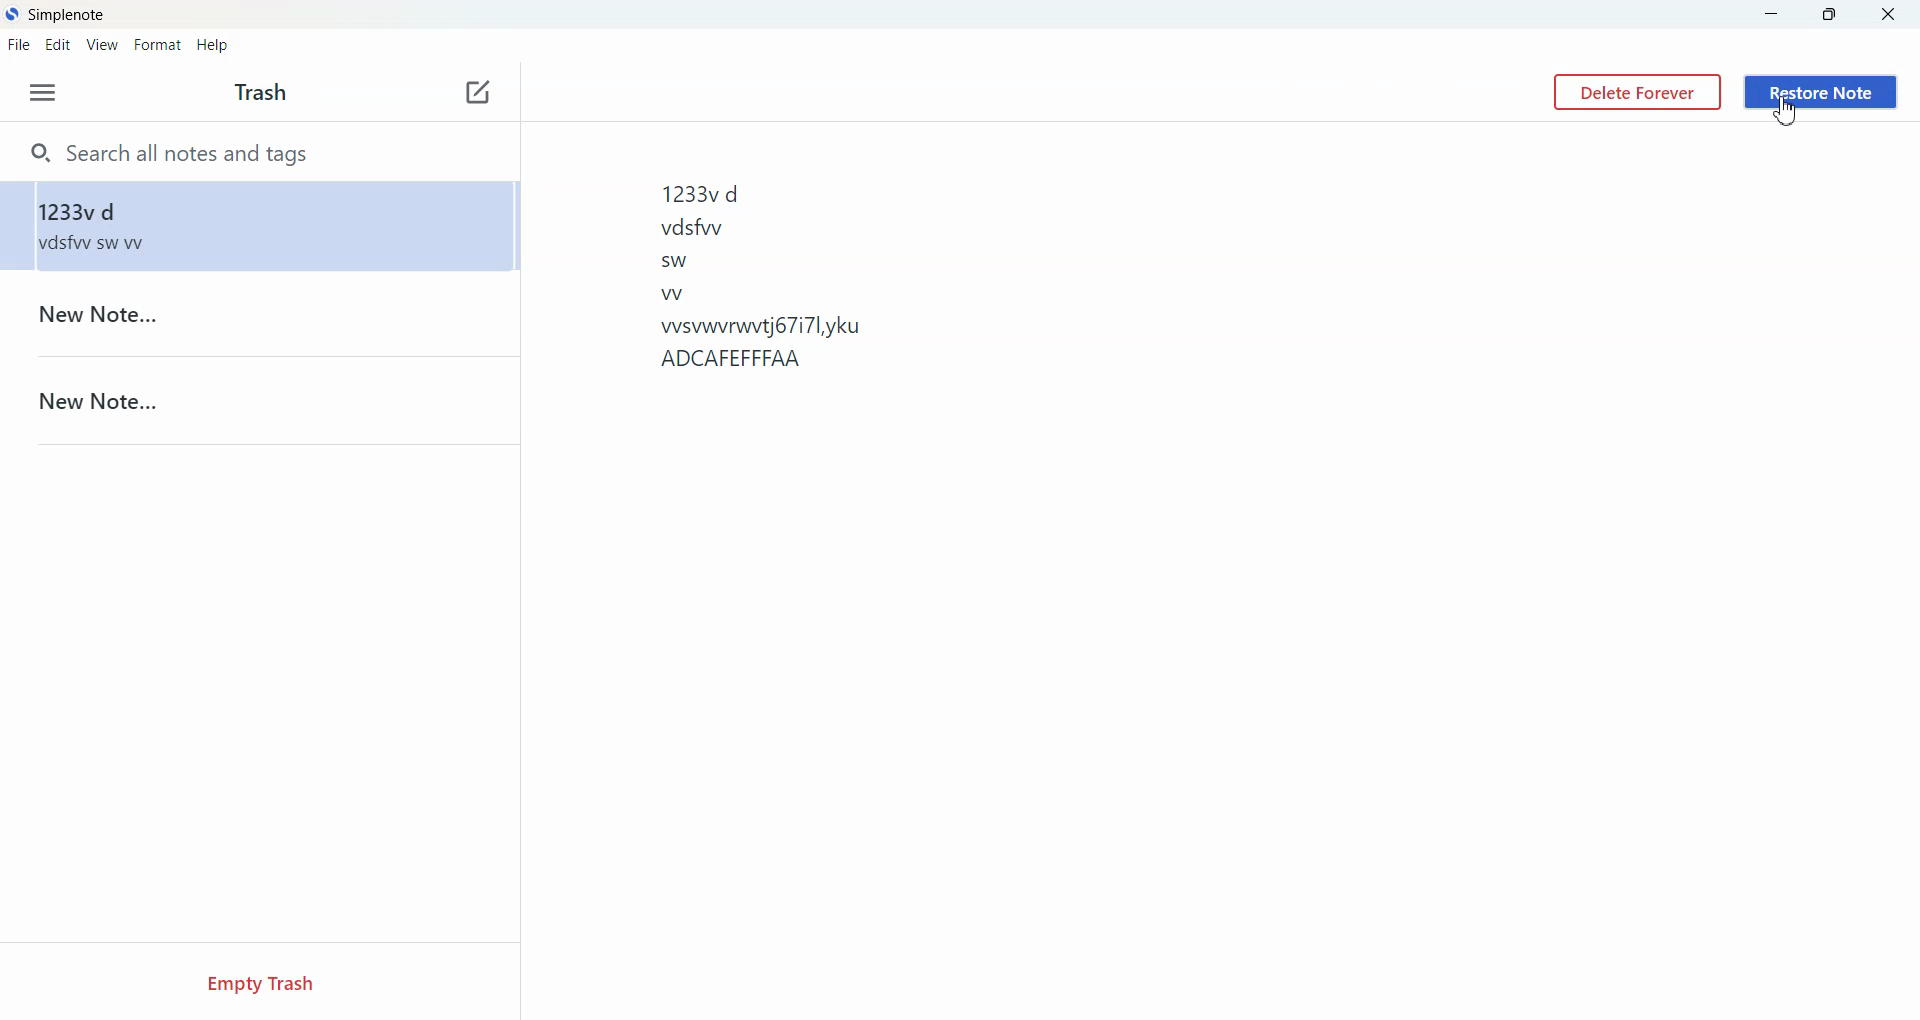 Image resolution: width=1920 pixels, height=1020 pixels. What do you see at coordinates (1637, 92) in the screenshot?
I see `Delete Forever` at bounding box center [1637, 92].